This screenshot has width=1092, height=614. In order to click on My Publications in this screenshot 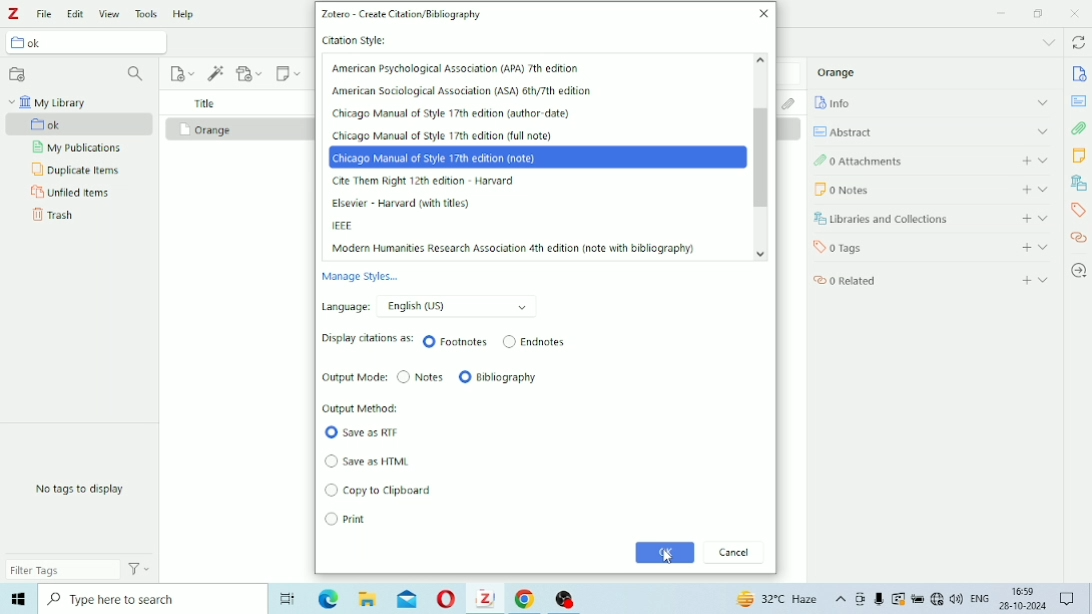, I will do `click(76, 148)`.